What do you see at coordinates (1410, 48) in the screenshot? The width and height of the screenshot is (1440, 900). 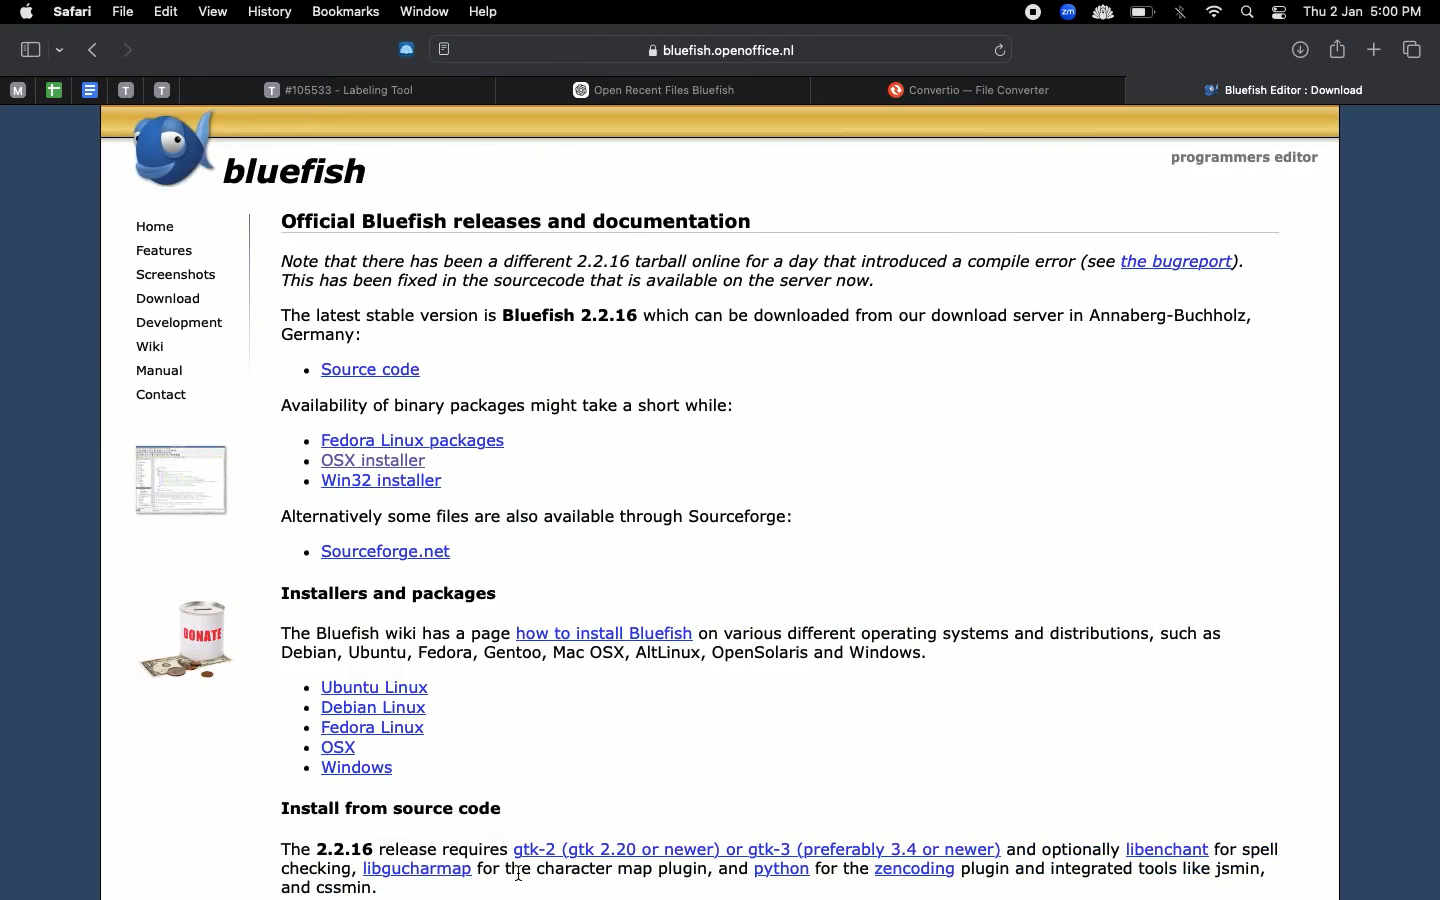 I see `tabs` at bounding box center [1410, 48].